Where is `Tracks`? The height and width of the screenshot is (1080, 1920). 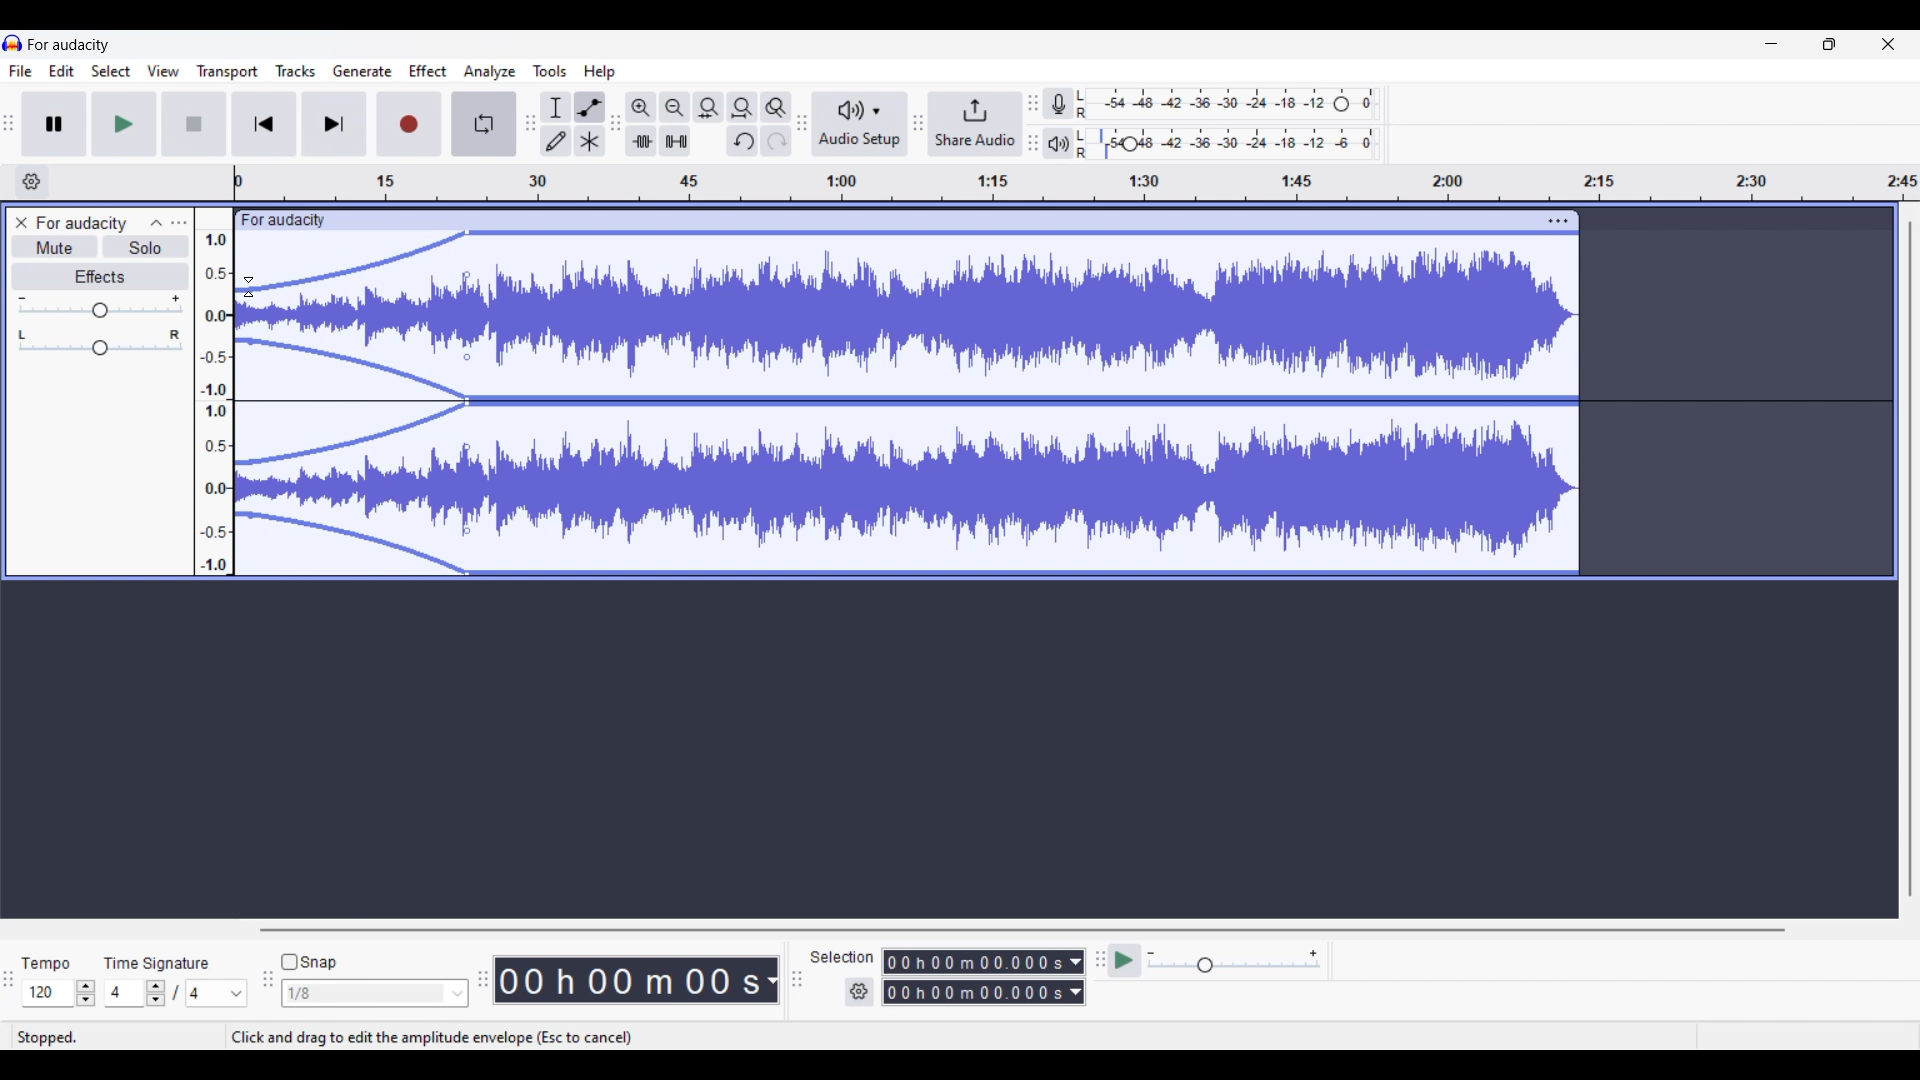
Tracks is located at coordinates (295, 71).